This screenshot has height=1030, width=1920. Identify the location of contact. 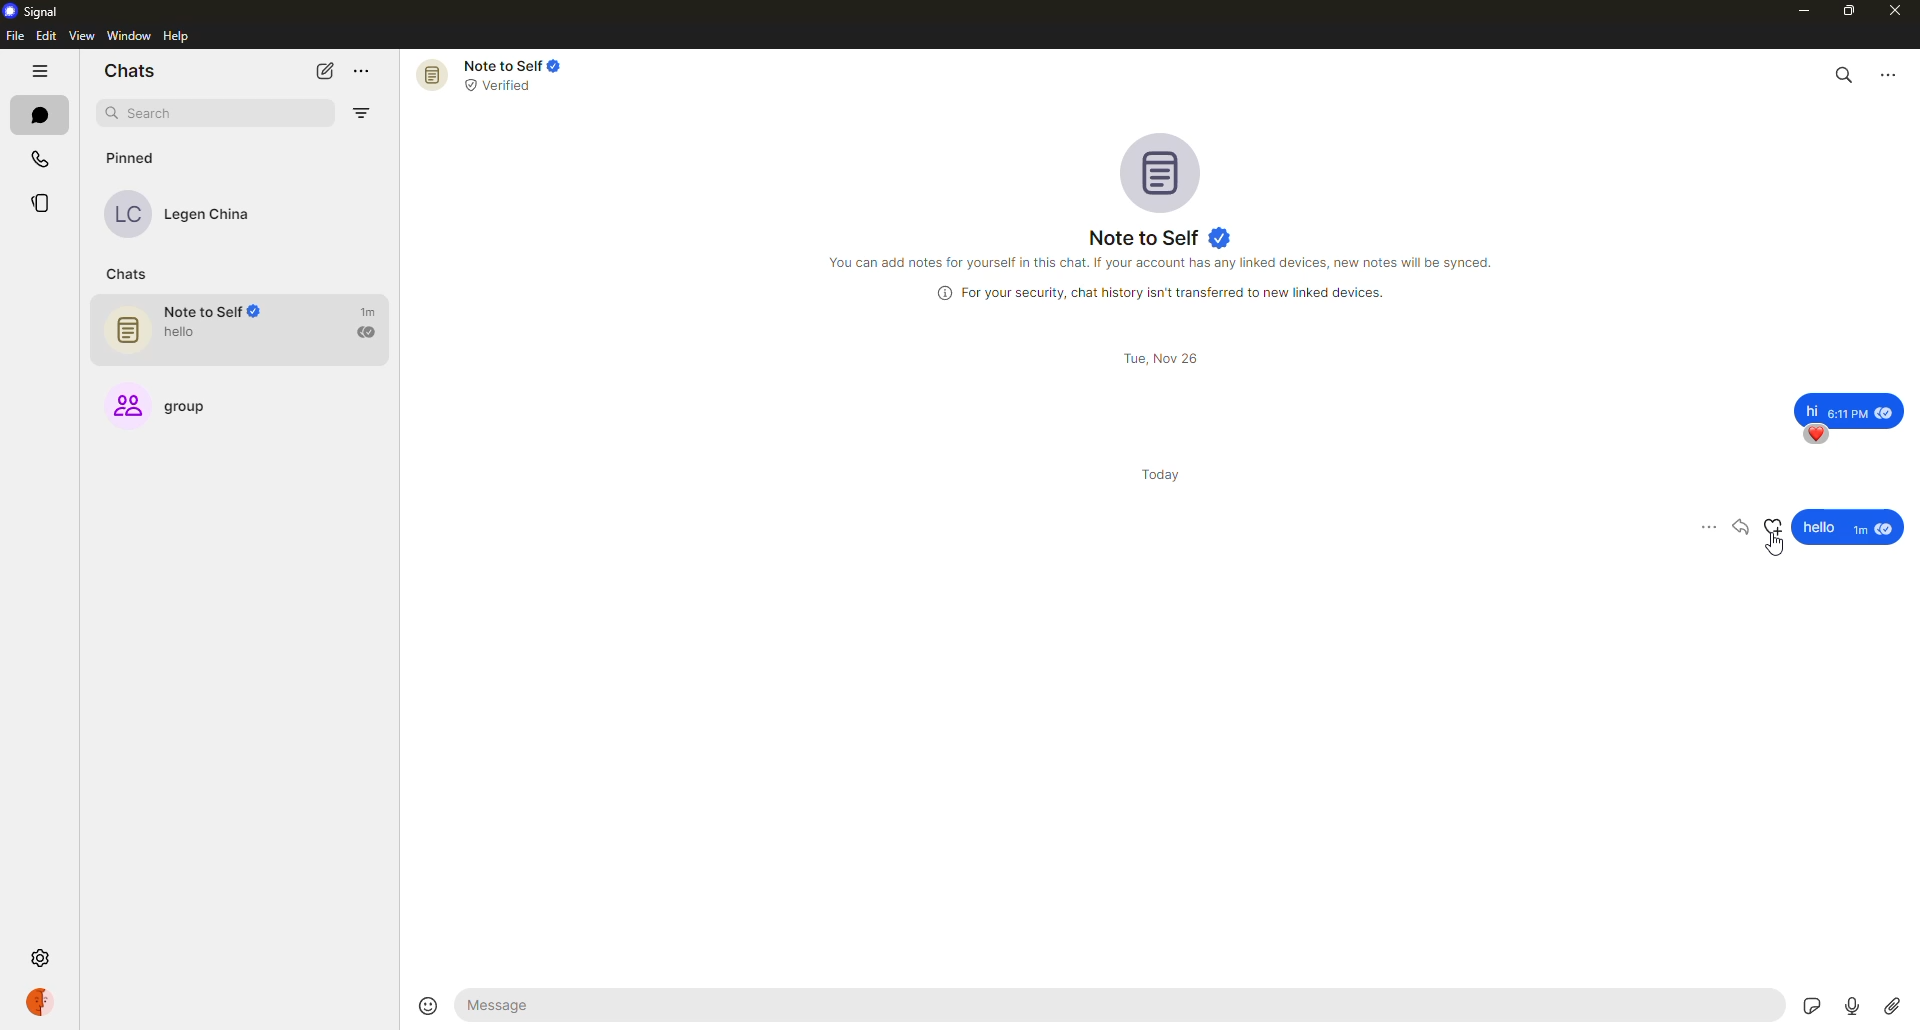
(192, 215).